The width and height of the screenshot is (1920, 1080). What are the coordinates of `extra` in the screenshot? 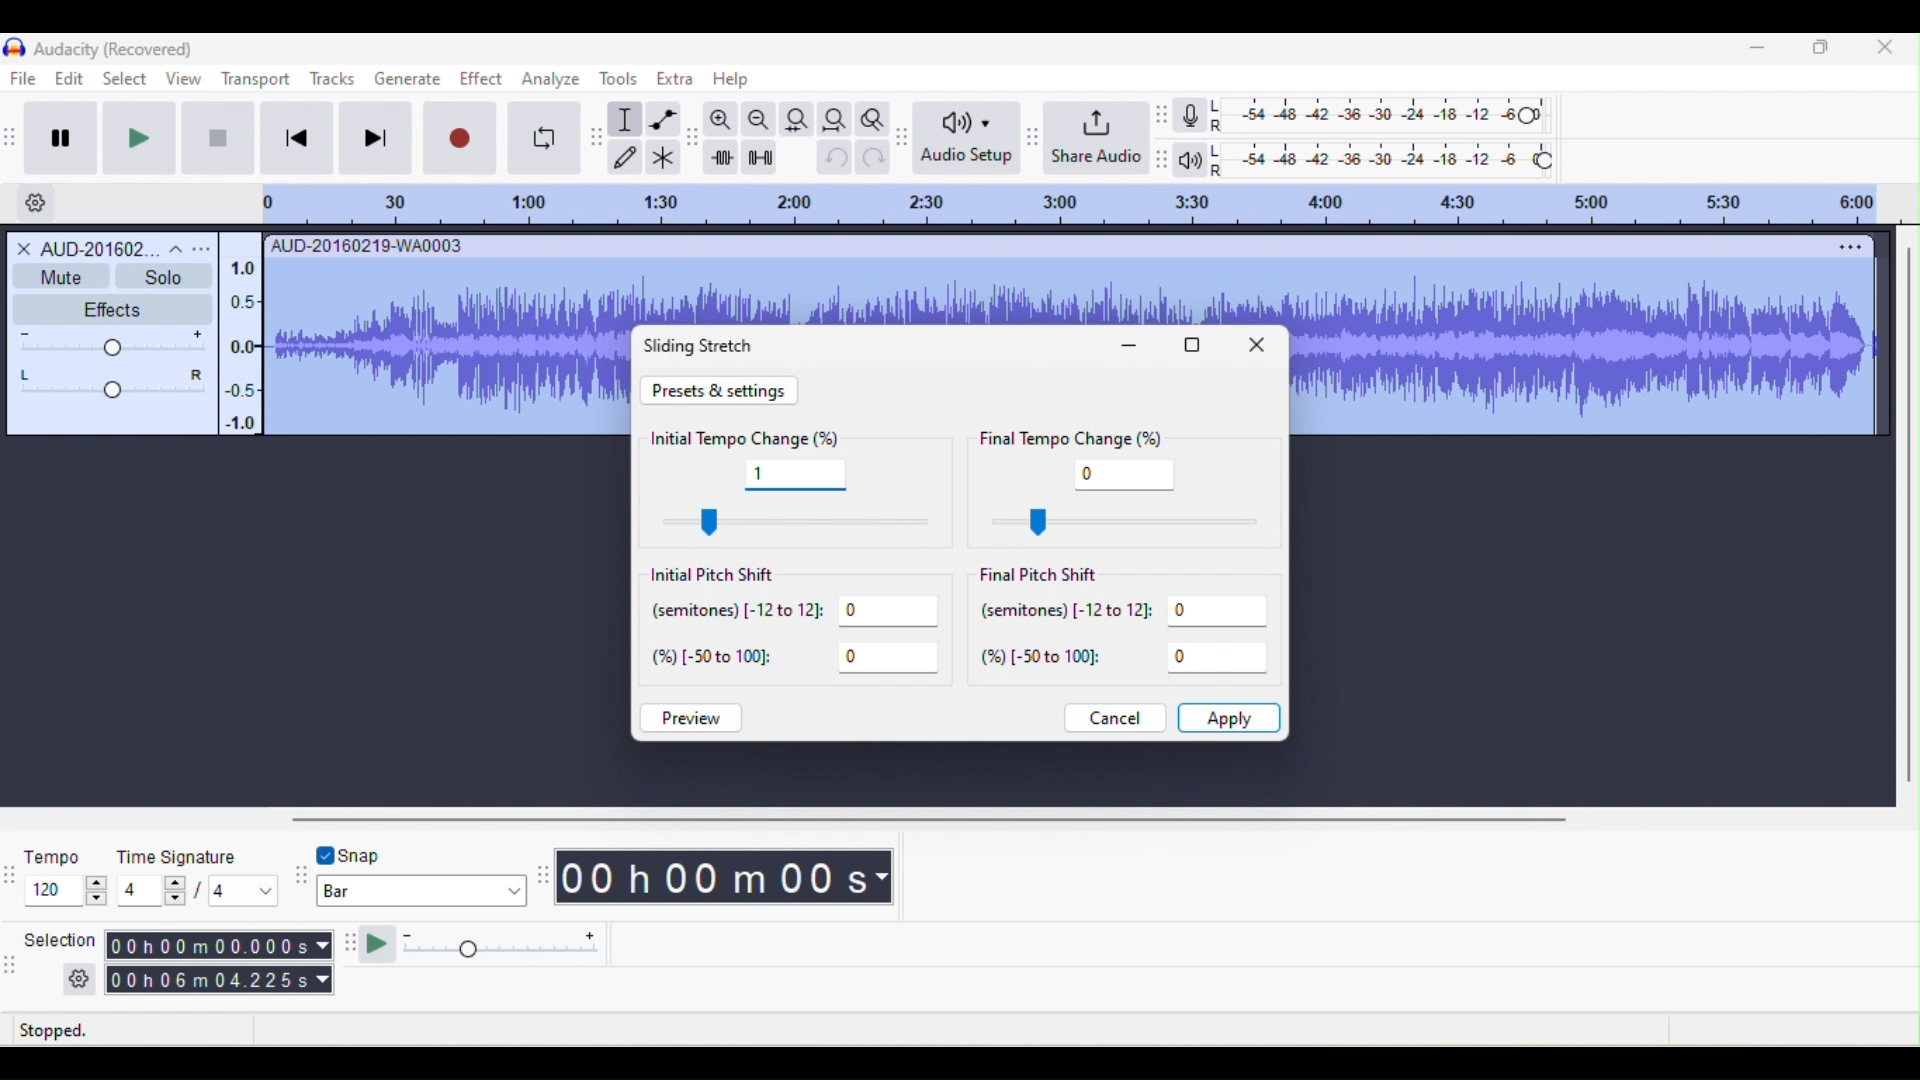 It's located at (674, 82).